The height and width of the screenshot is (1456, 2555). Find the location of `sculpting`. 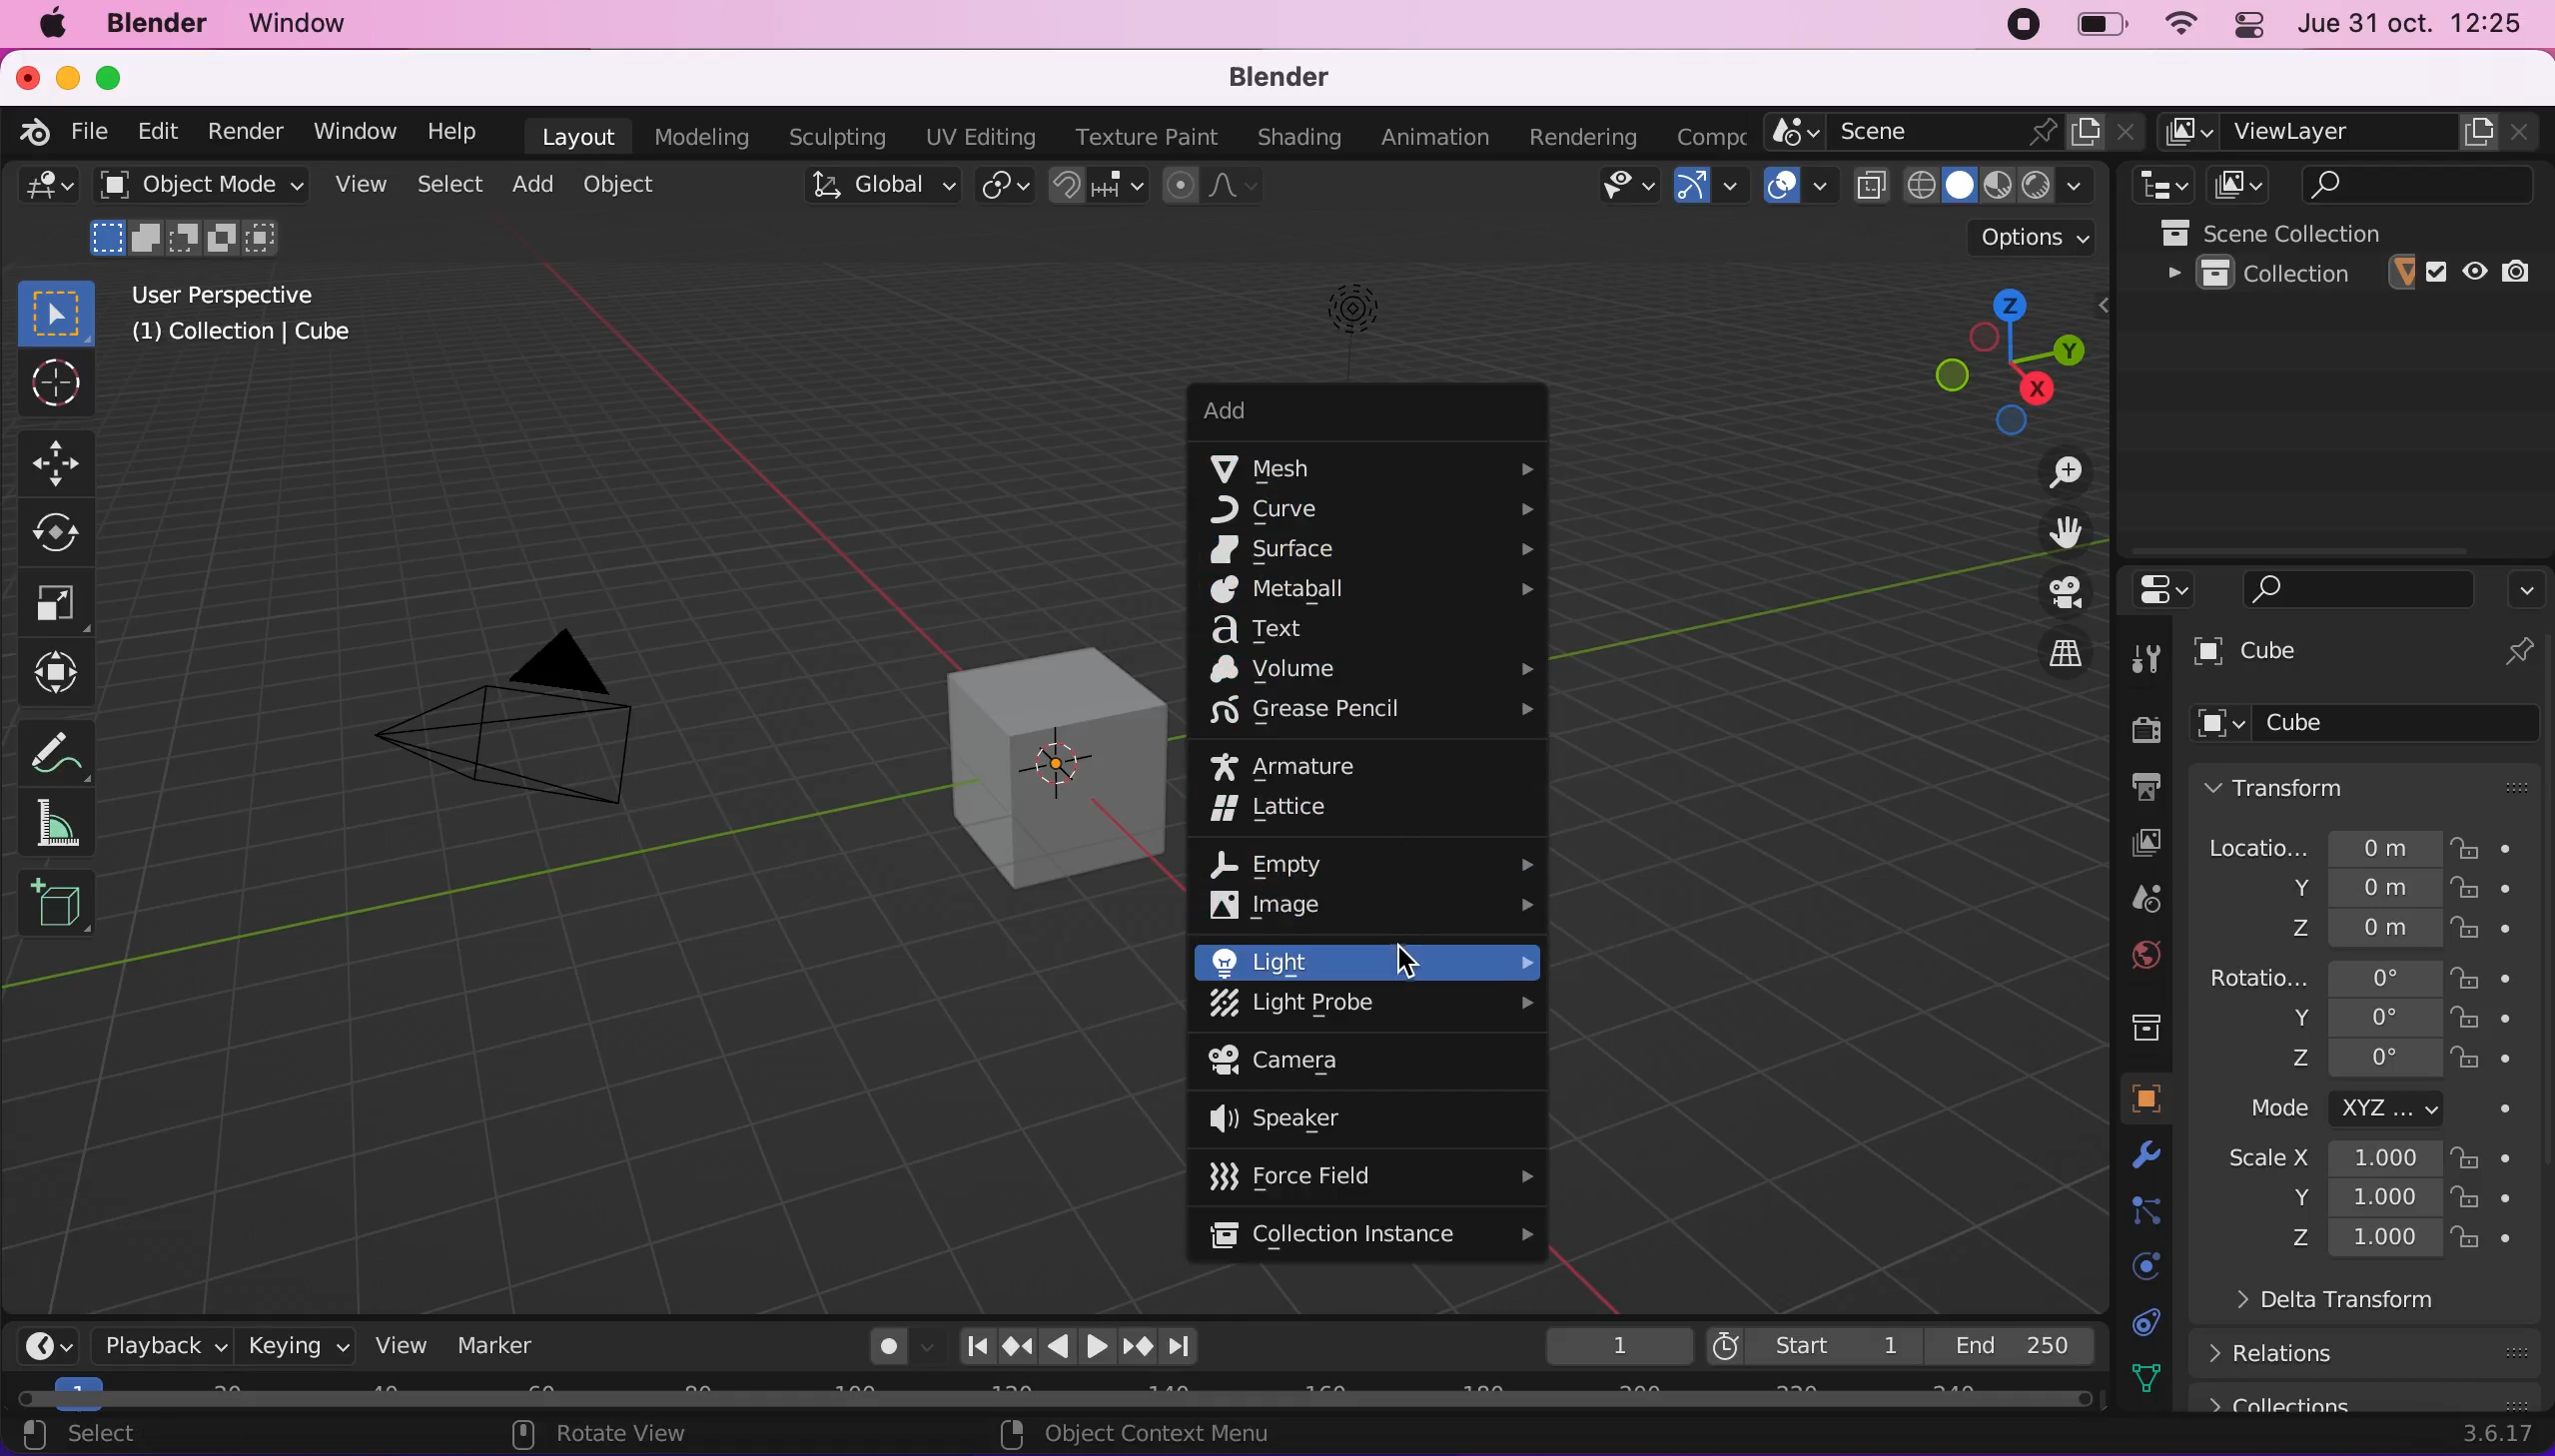

sculpting is located at coordinates (835, 138).